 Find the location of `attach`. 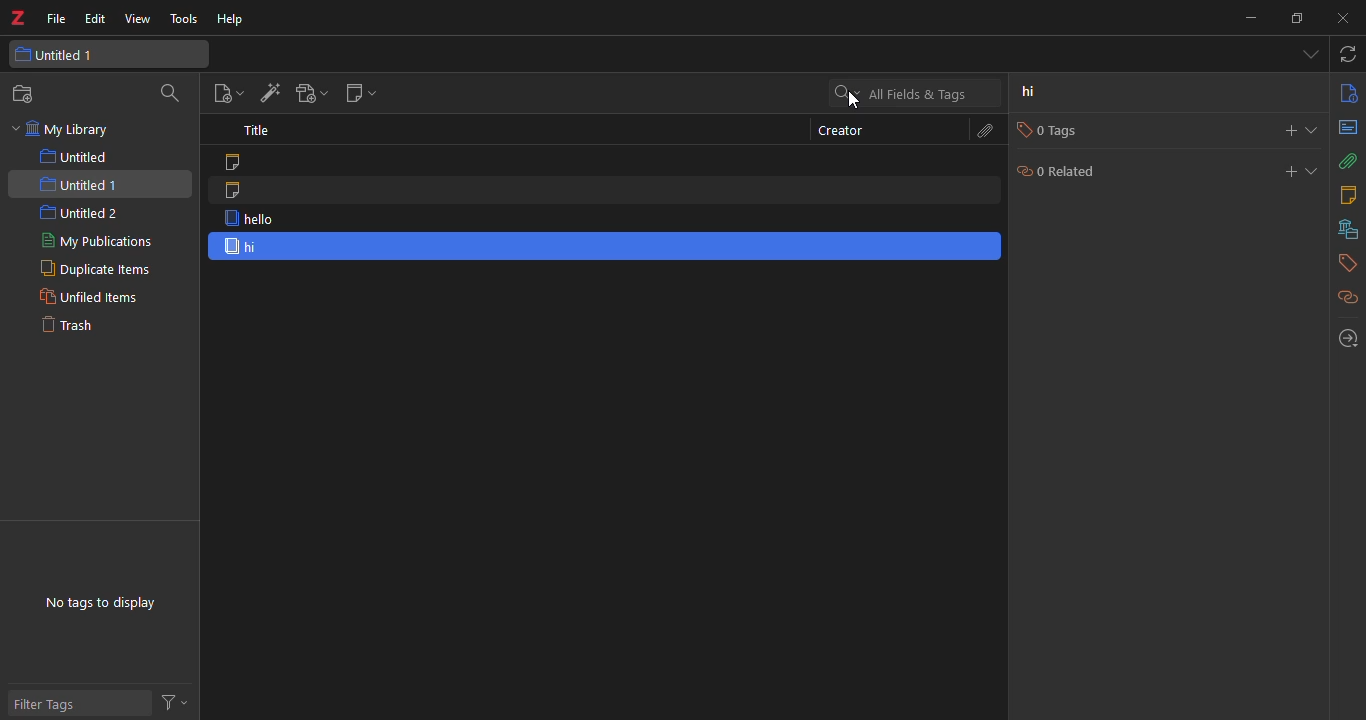

attach is located at coordinates (987, 132).